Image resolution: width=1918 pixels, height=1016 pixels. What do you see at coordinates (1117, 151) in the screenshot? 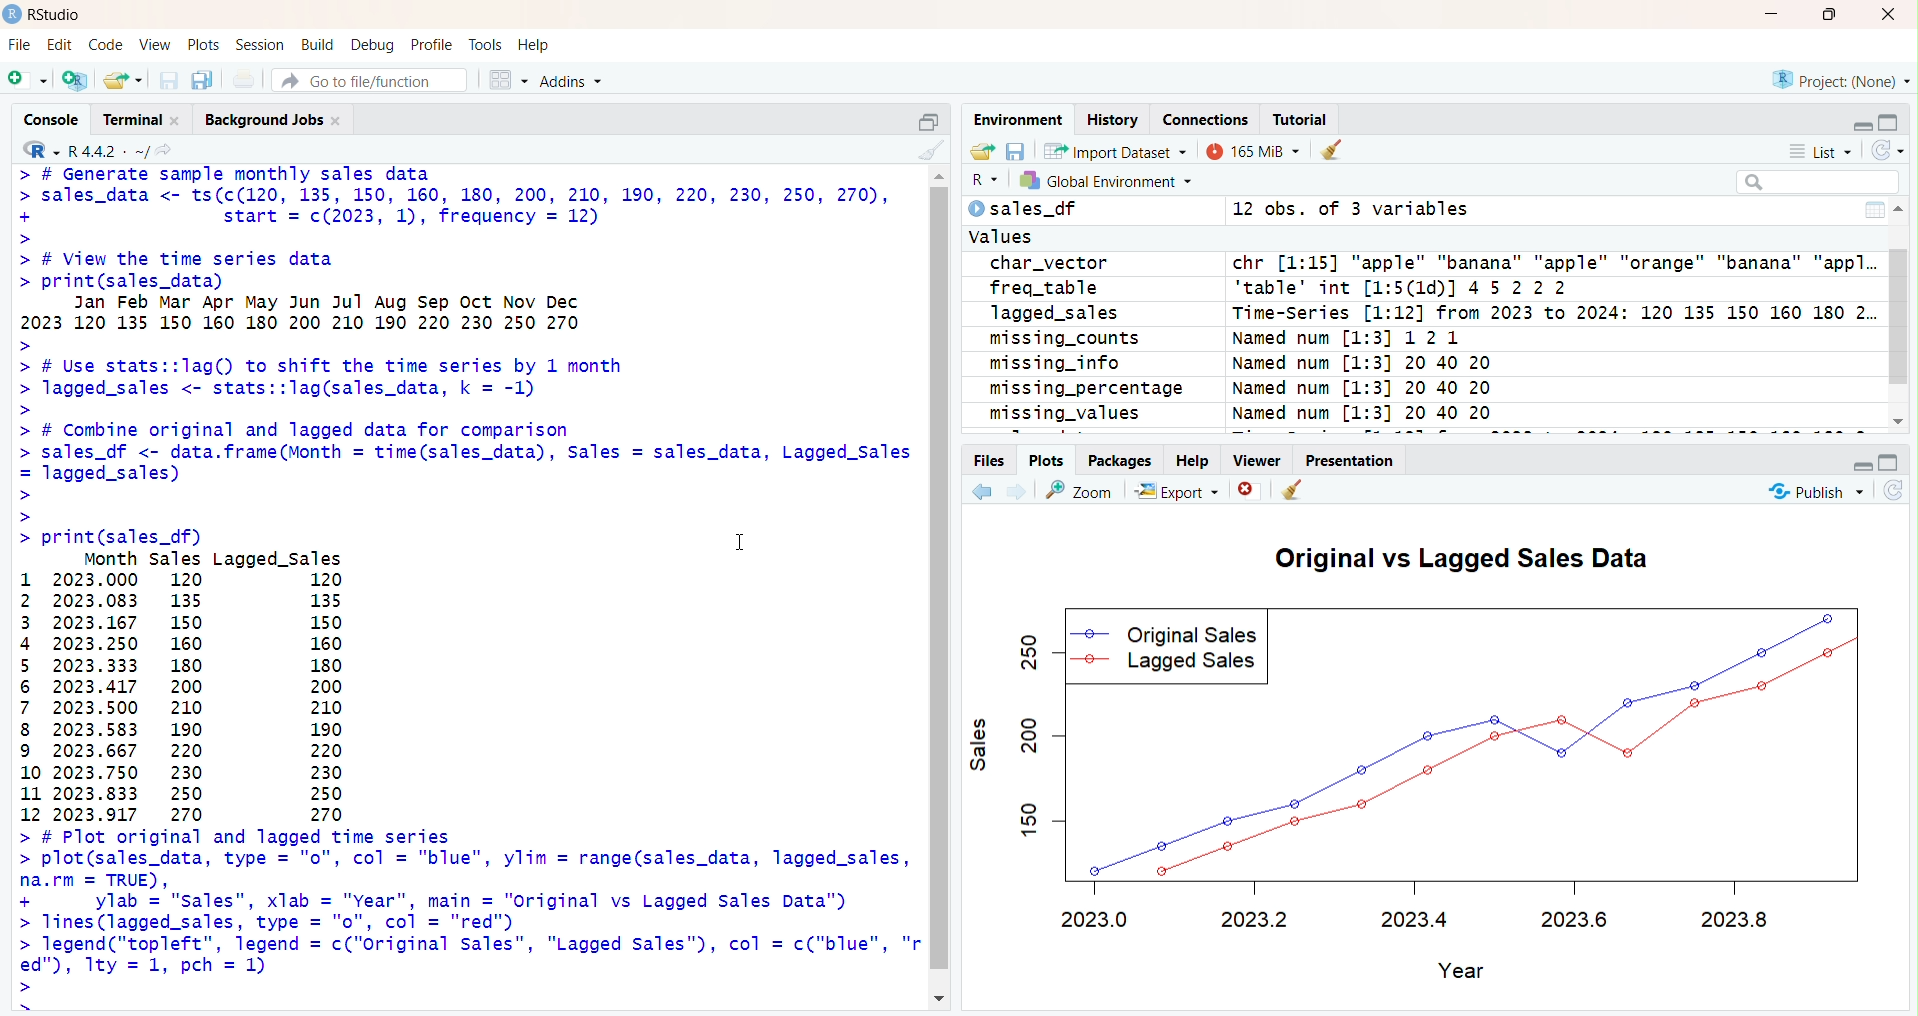
I see `import dataset` at bounding box center [1117, 151].